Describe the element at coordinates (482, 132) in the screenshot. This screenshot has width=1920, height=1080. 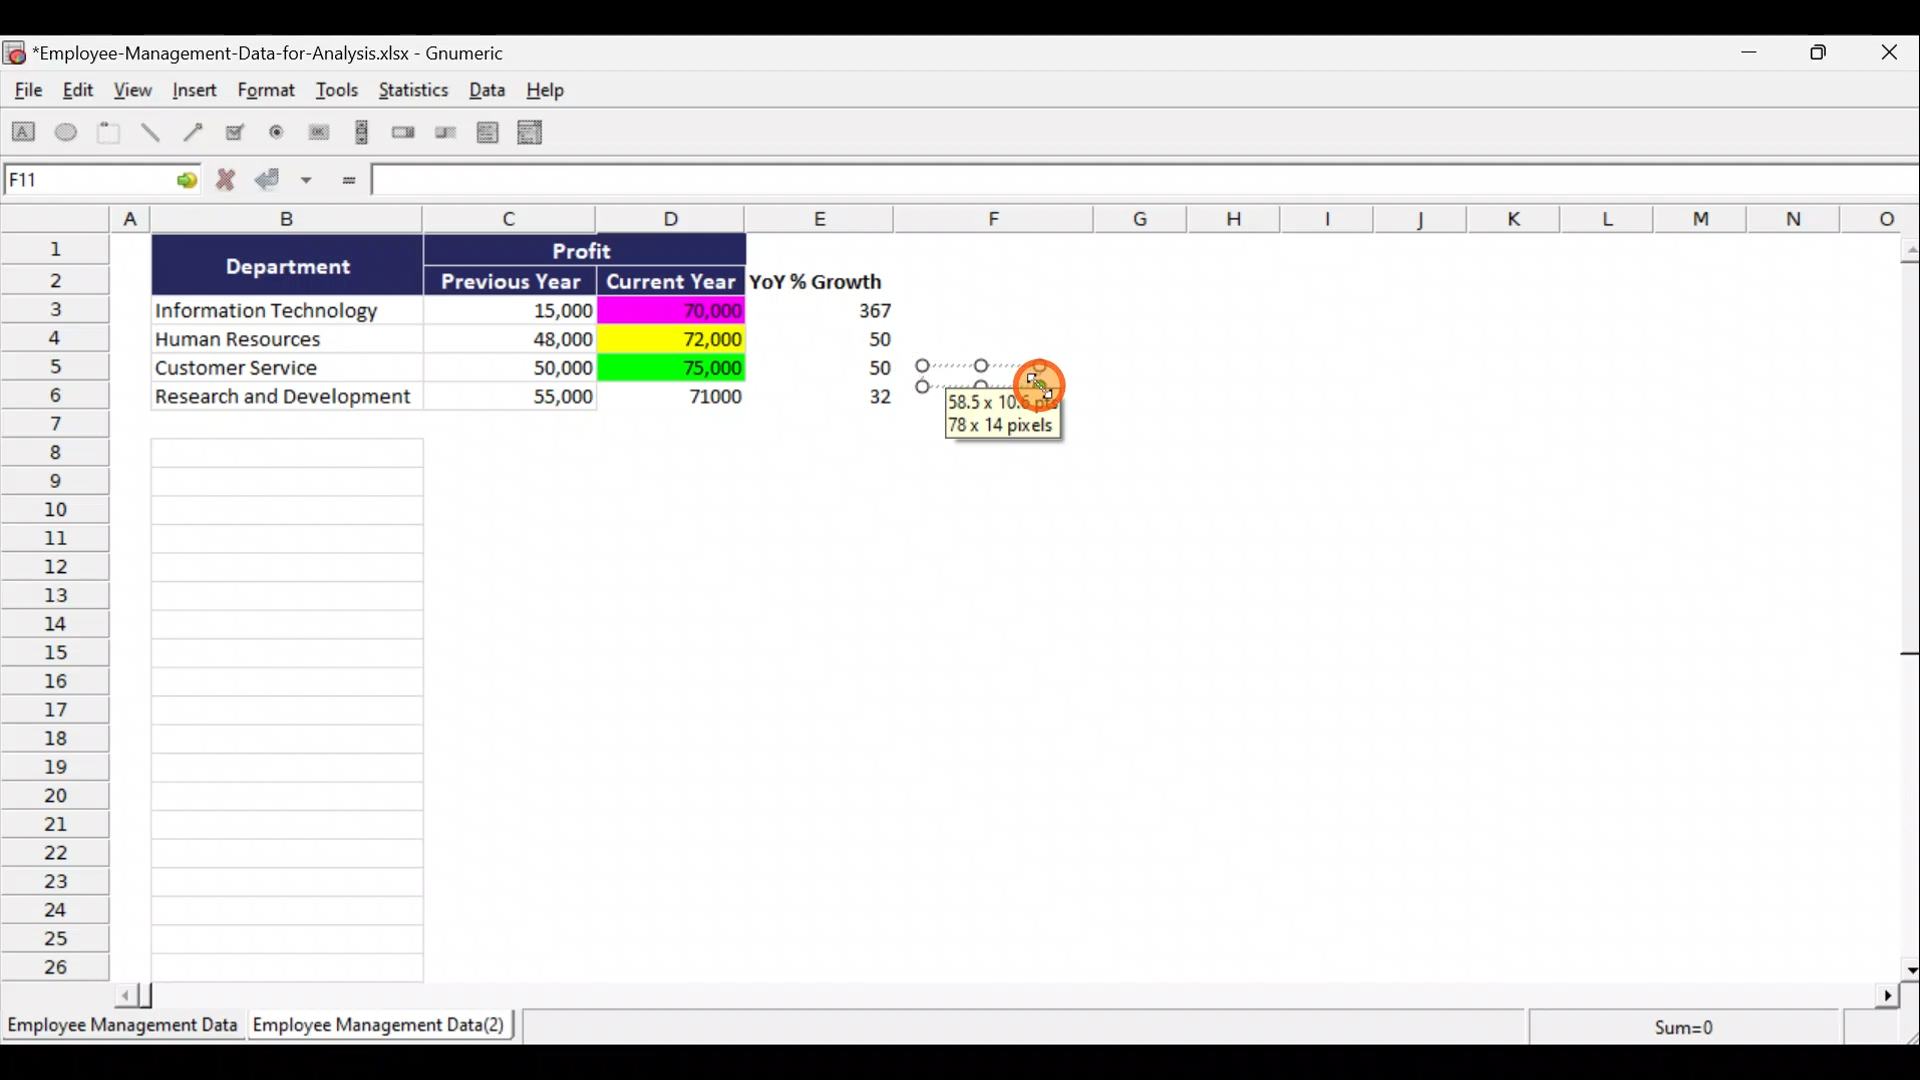
I see `Create a list` at that location.